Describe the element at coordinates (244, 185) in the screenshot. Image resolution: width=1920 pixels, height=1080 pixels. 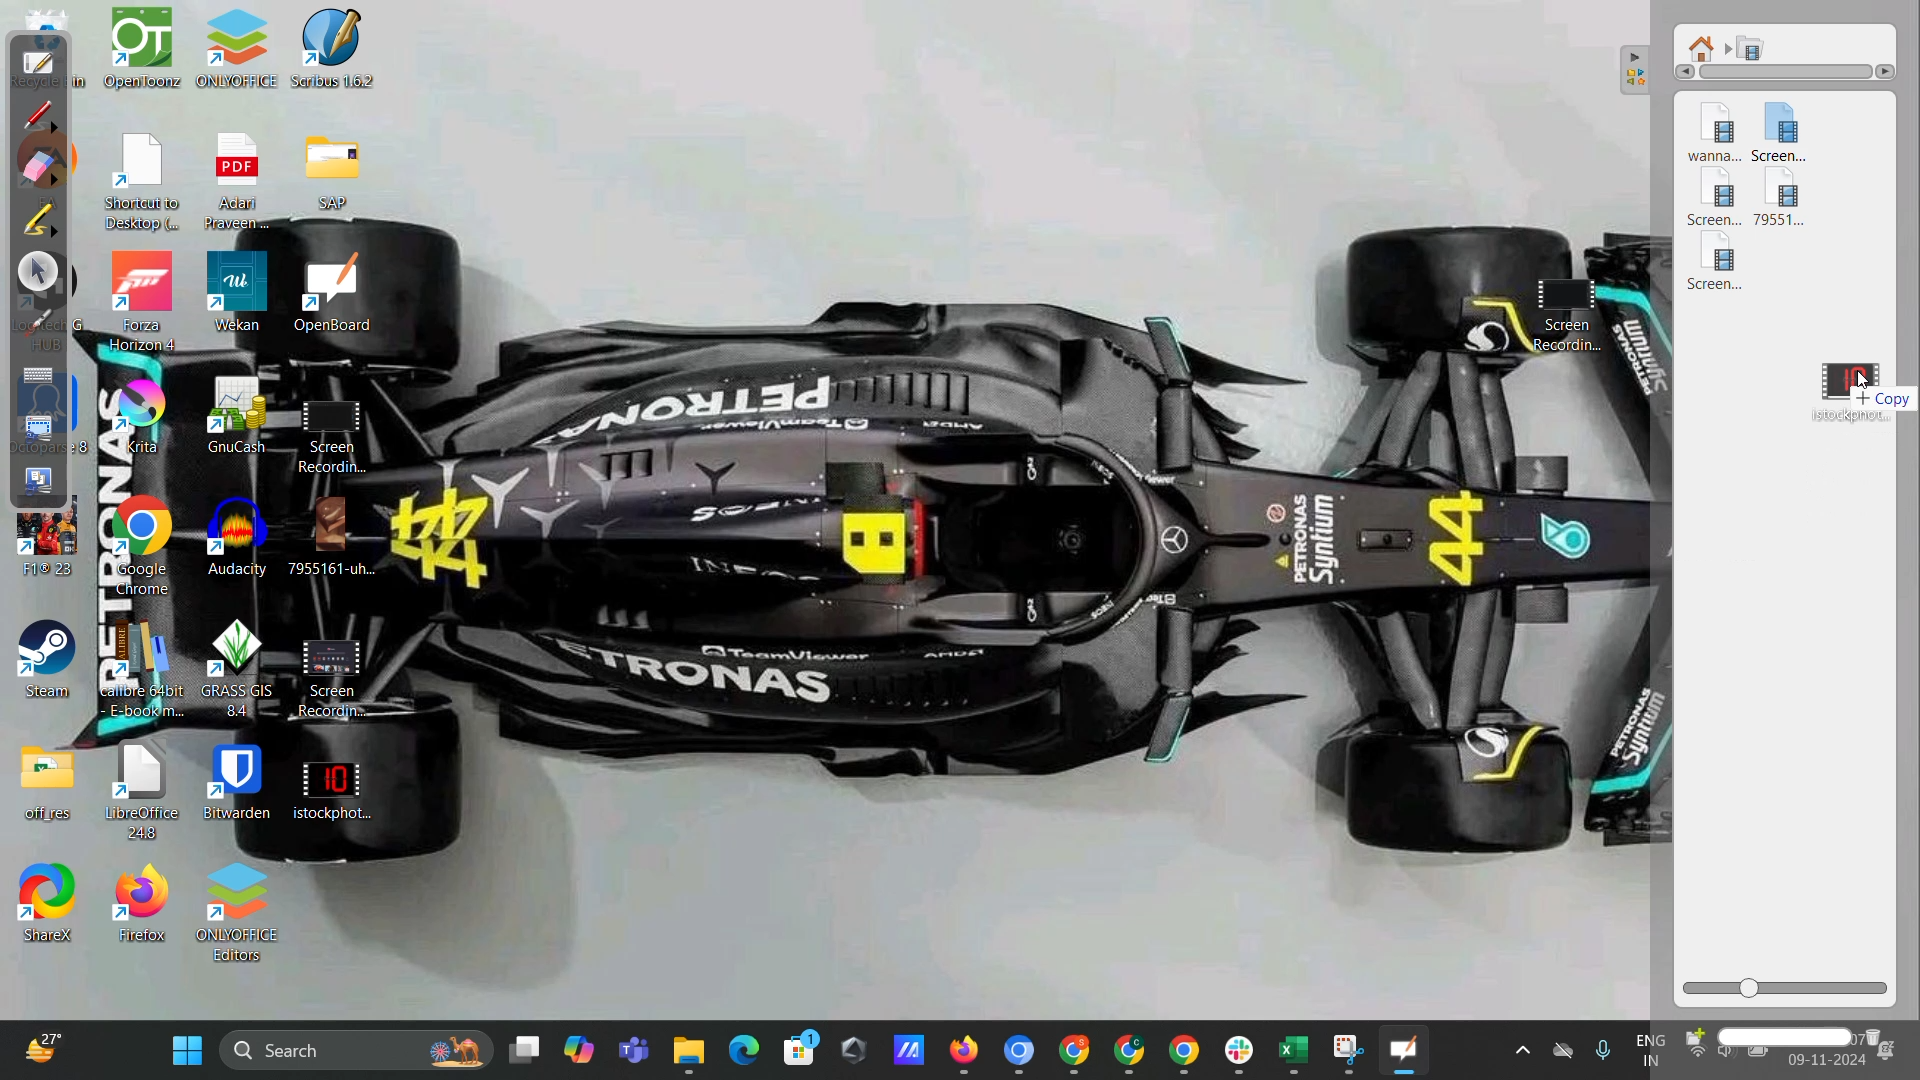
I see `Adan Pravenn` at that location.